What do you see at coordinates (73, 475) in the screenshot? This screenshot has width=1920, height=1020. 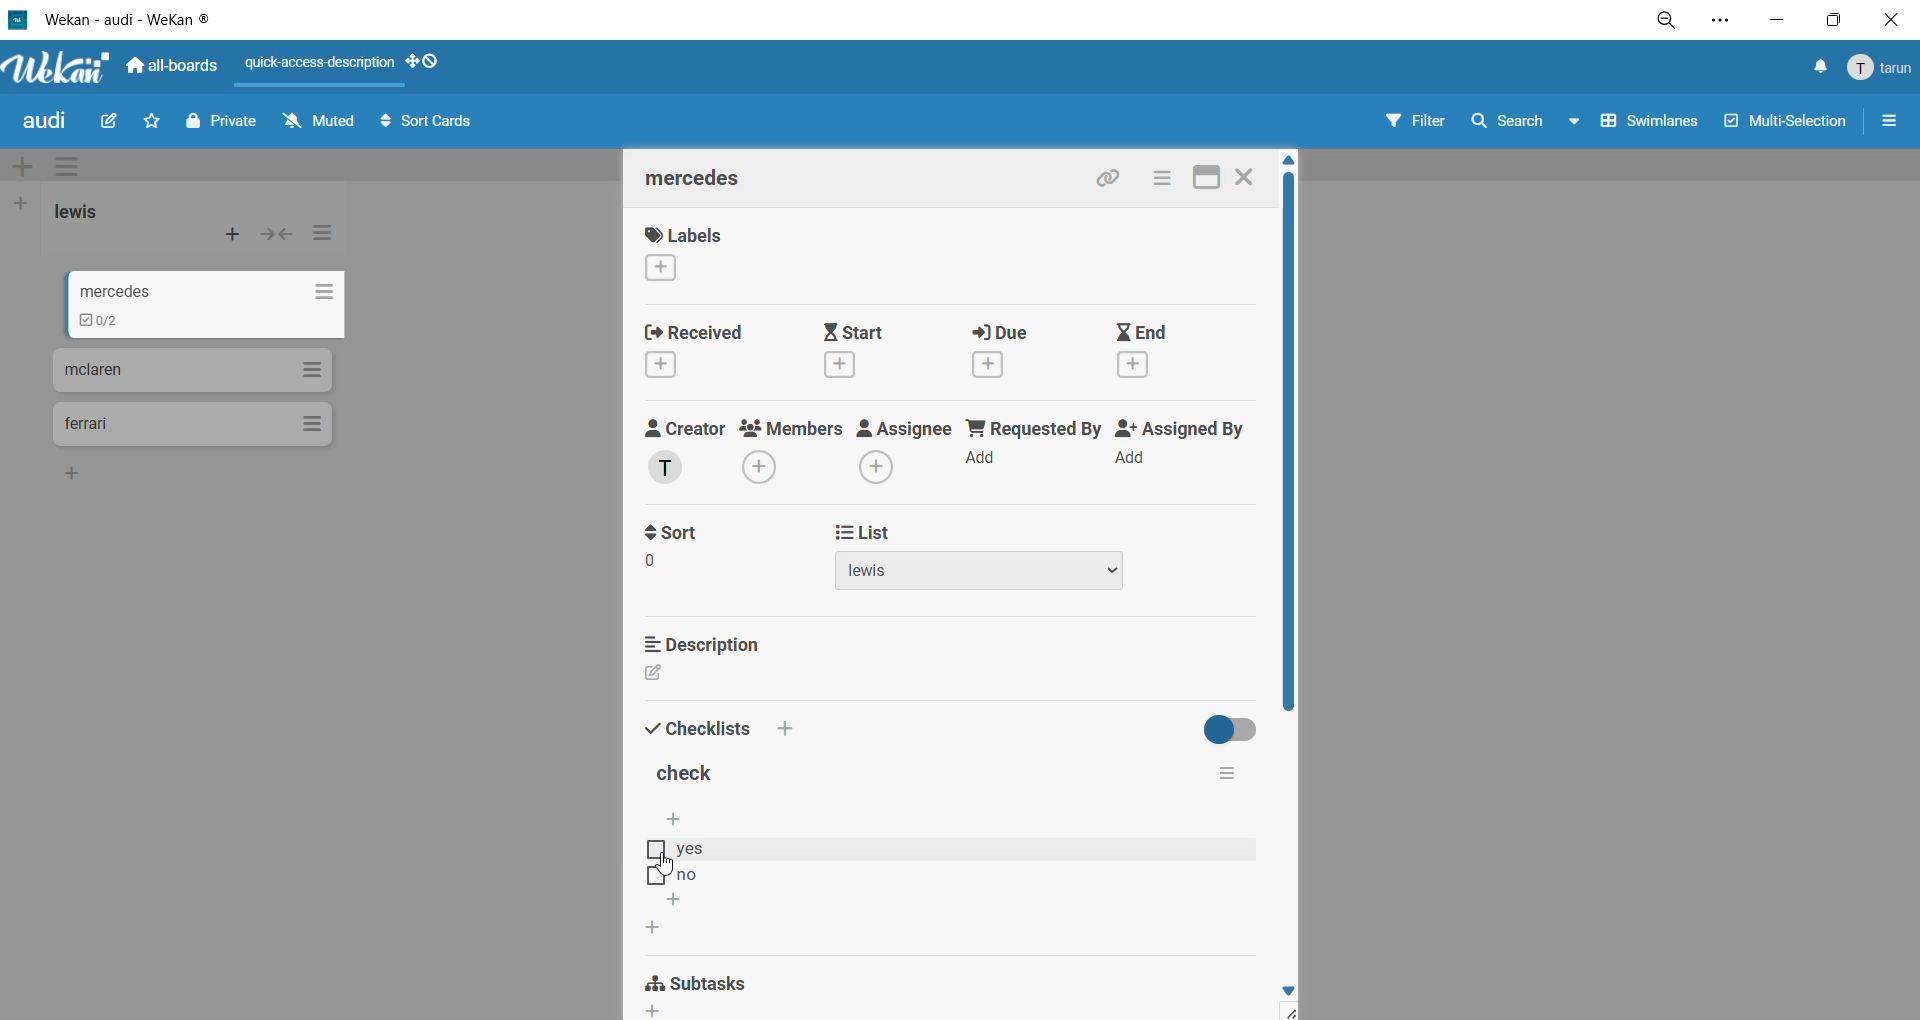 I see `add` at bounding box center [73, 475].